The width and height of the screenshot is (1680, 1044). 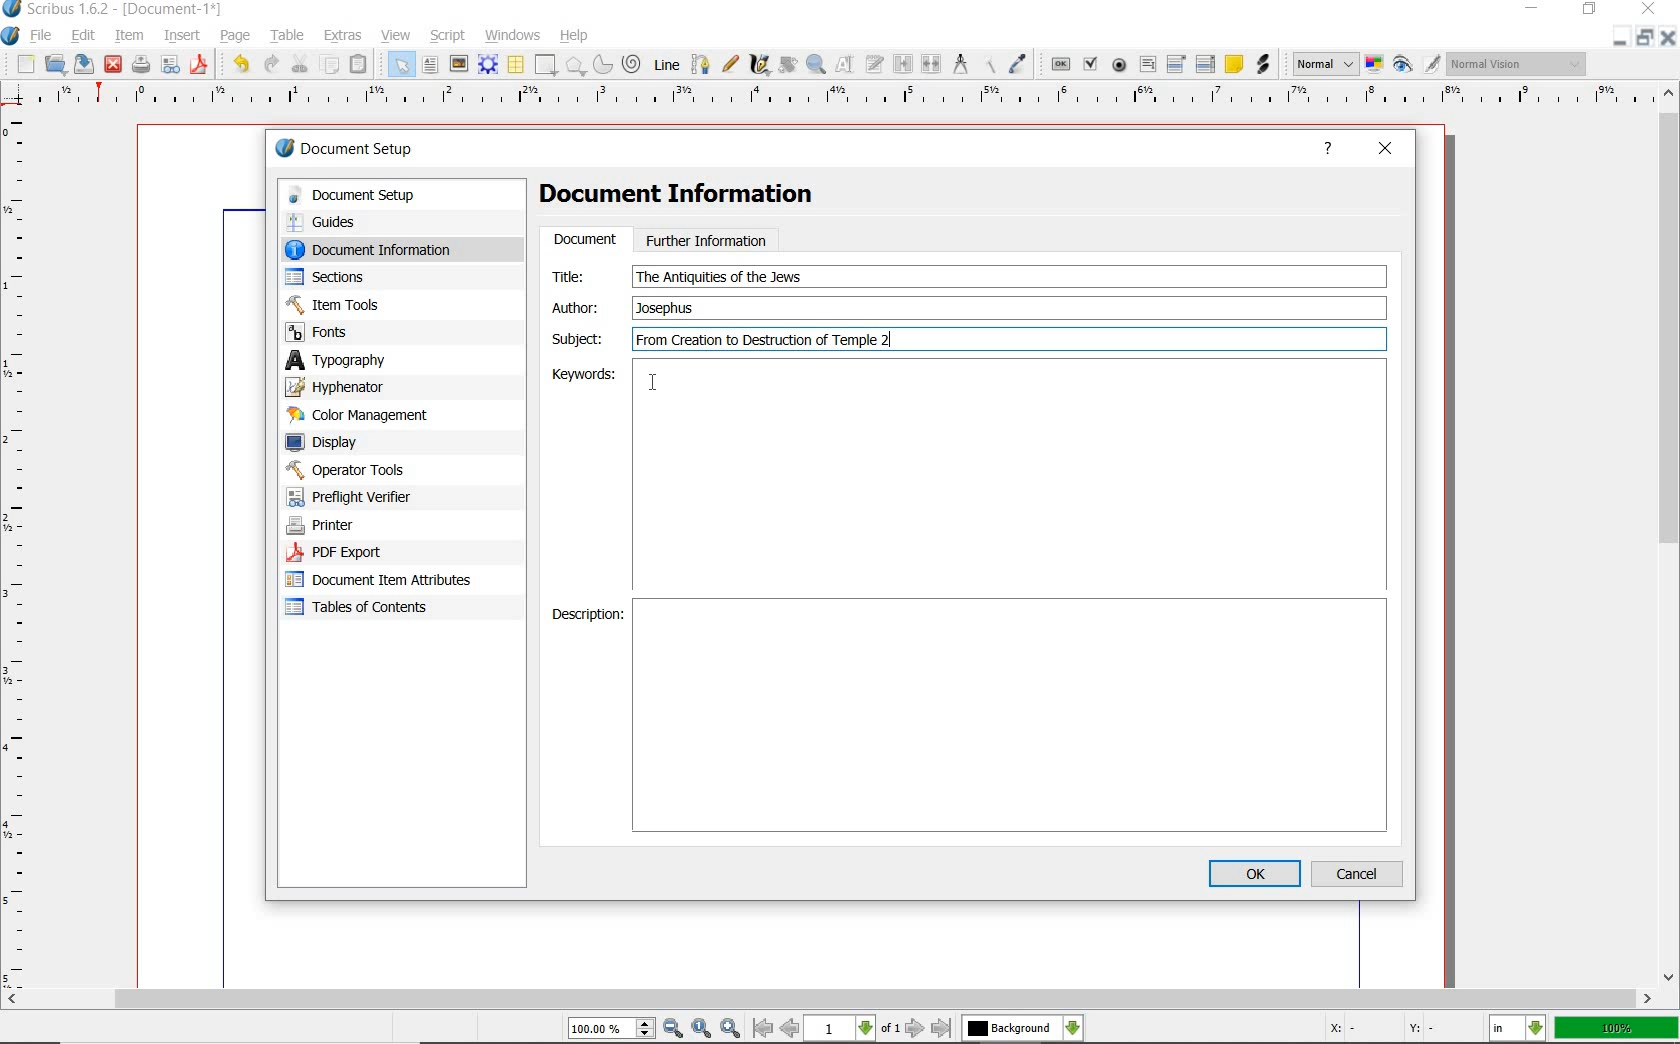 What do you see at coordinates (373, 470) in the screenshot?
I see `operator tools` at bounding box center [373, 470].